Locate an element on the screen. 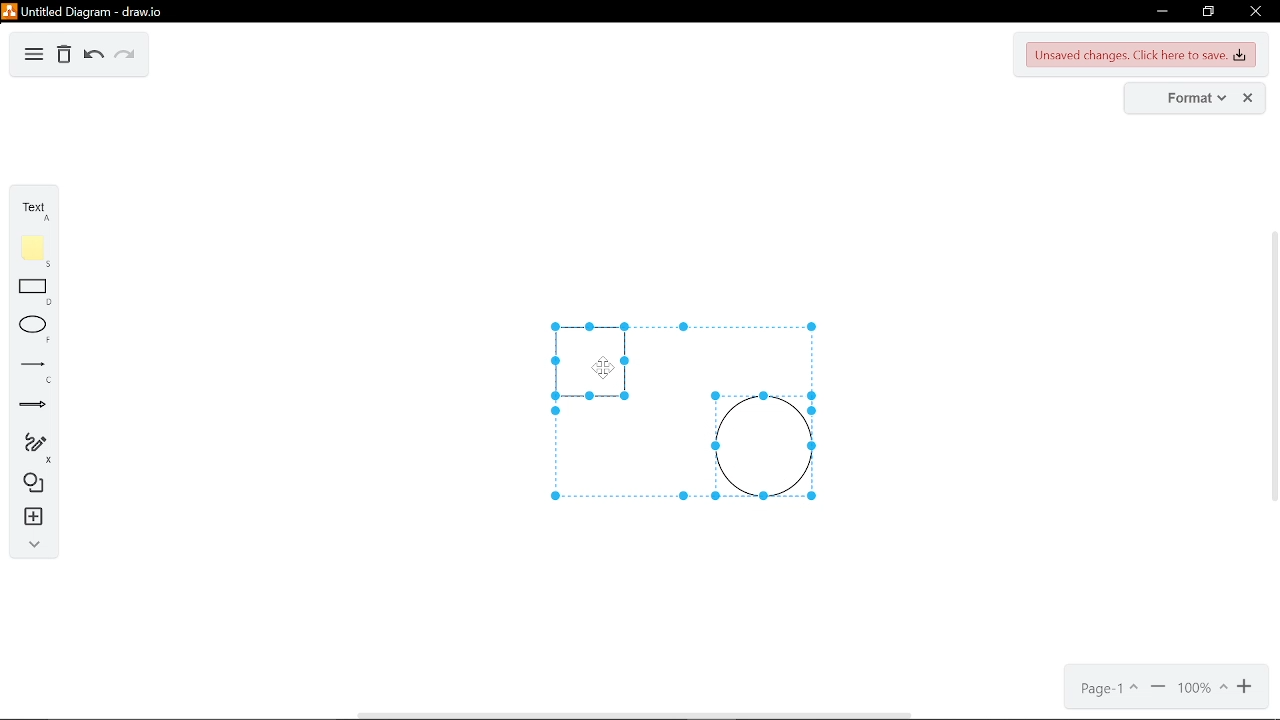 The height and width of the screenshot is (720, 1280). format is located at coordinates (1184, 98).